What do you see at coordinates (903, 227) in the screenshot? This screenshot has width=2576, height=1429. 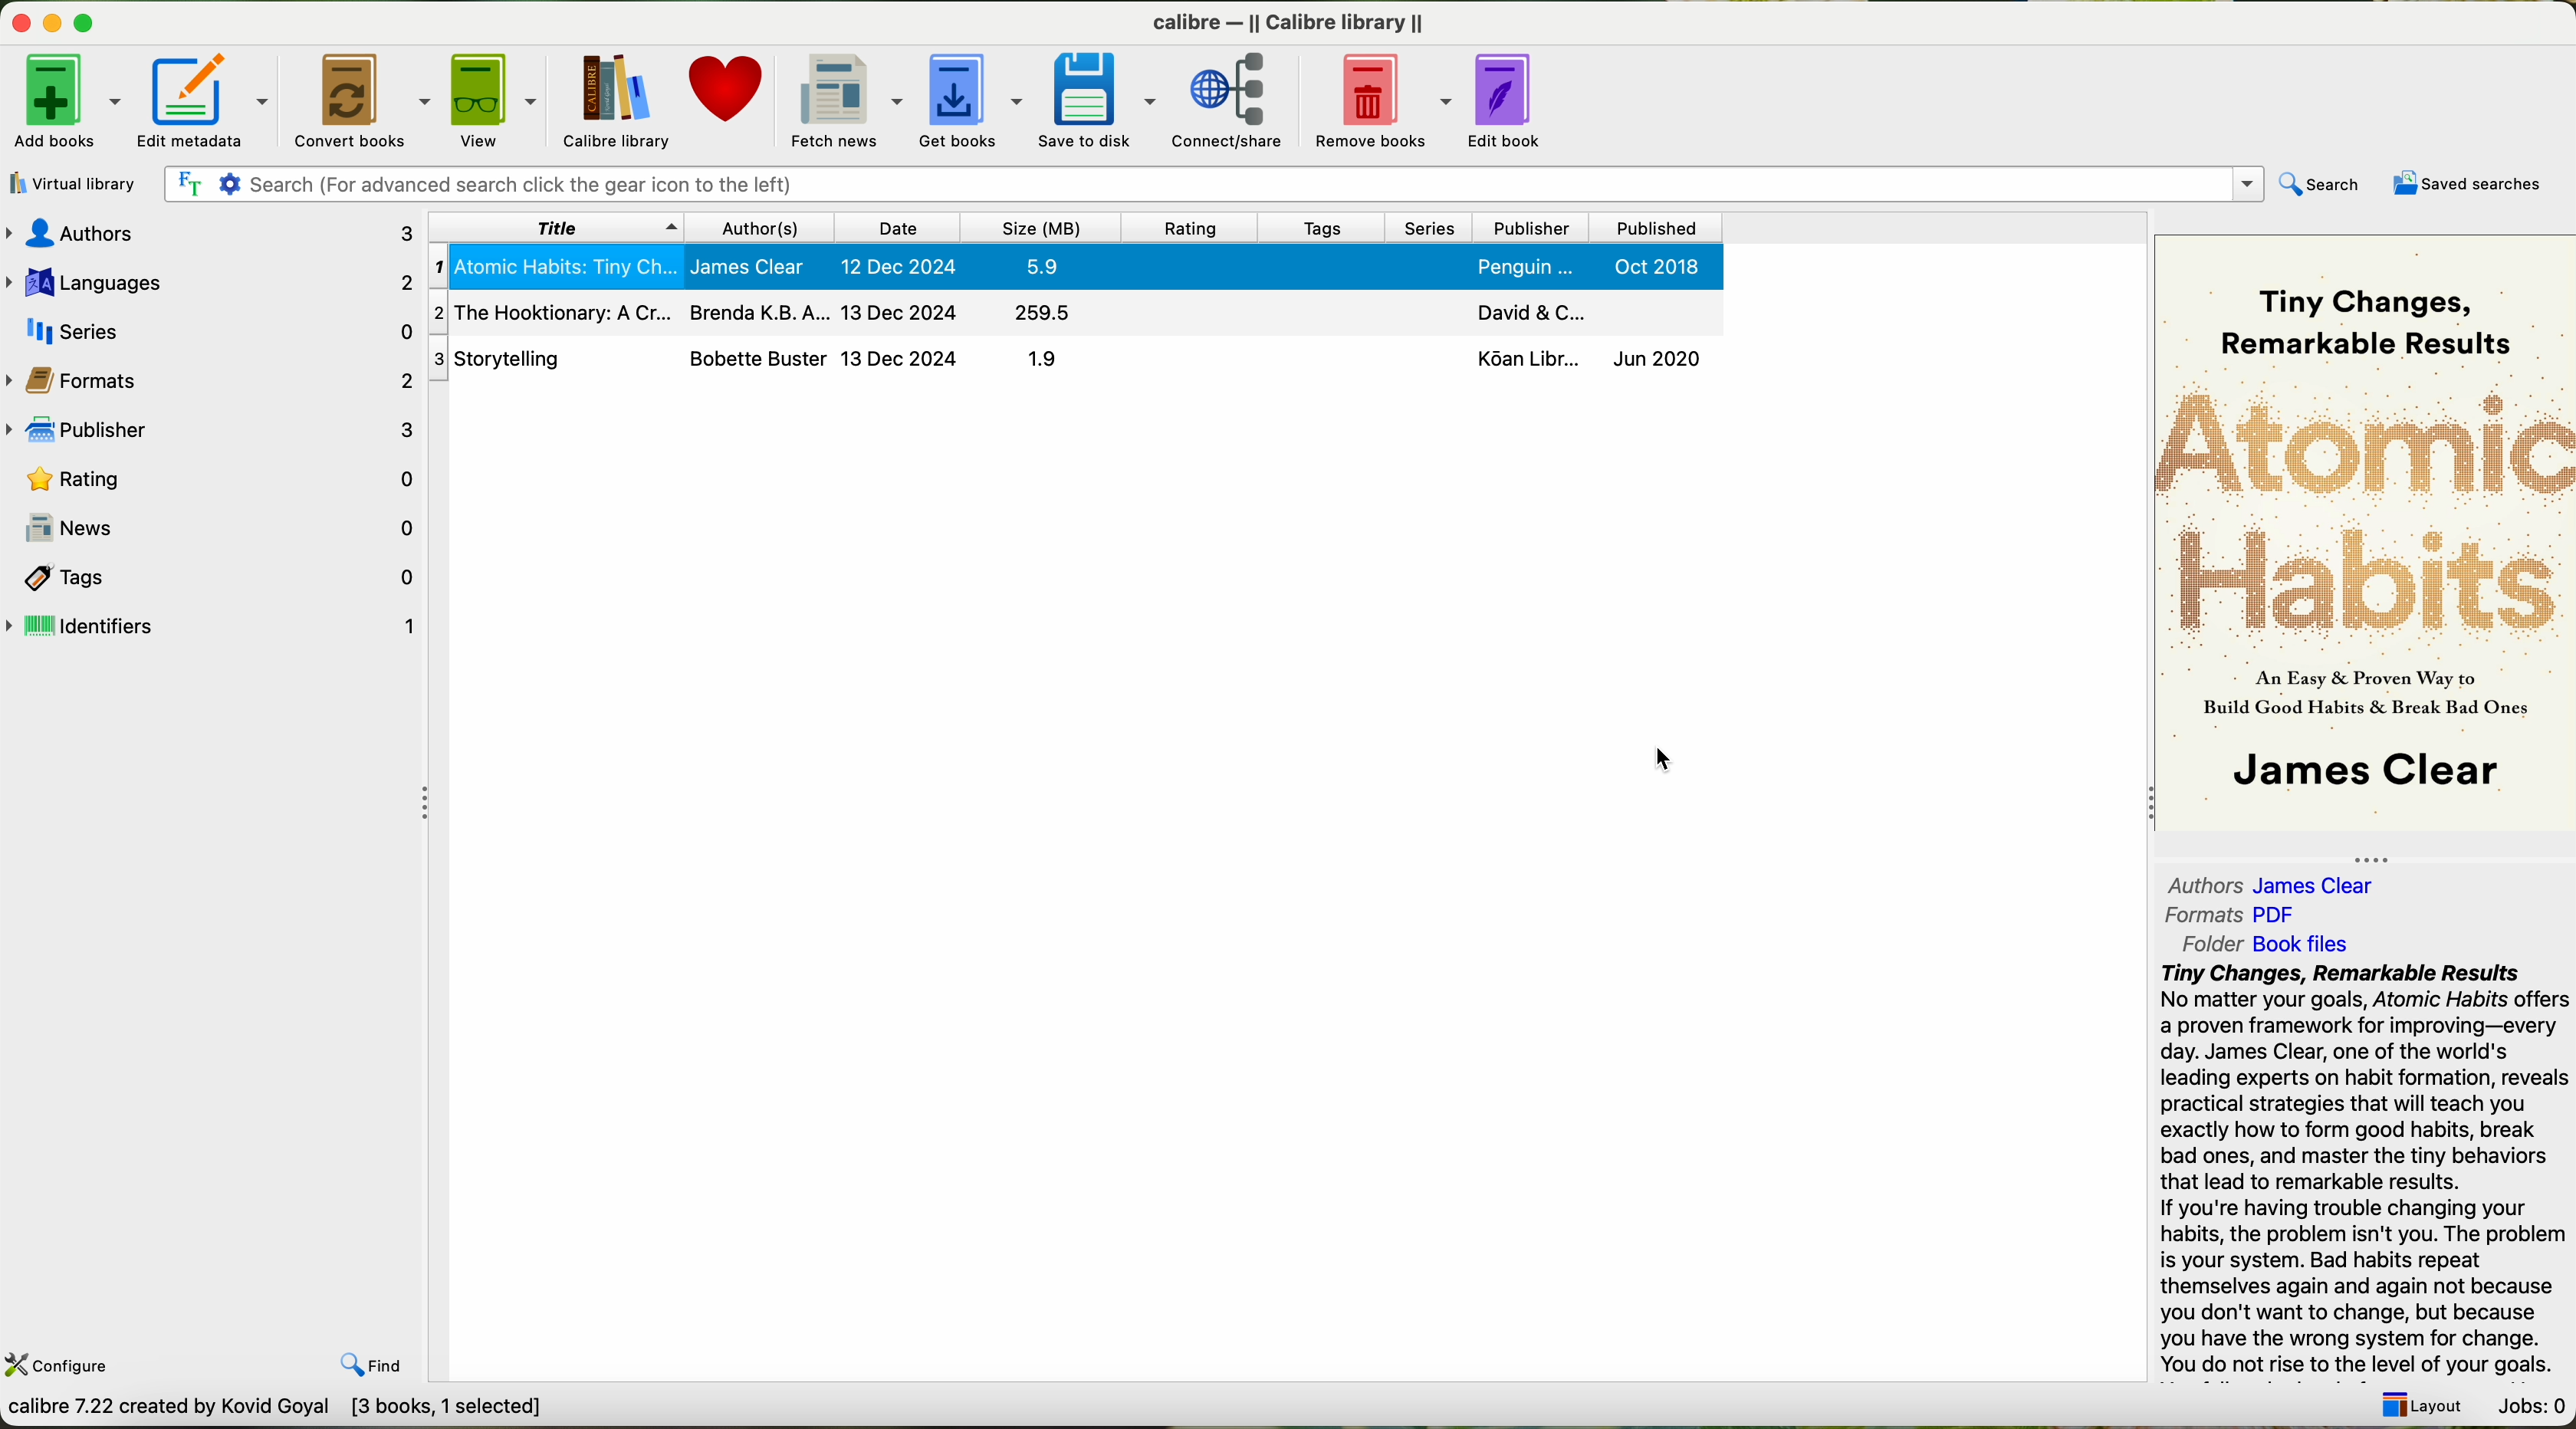 I see `date` at bounding box center [903, 227].